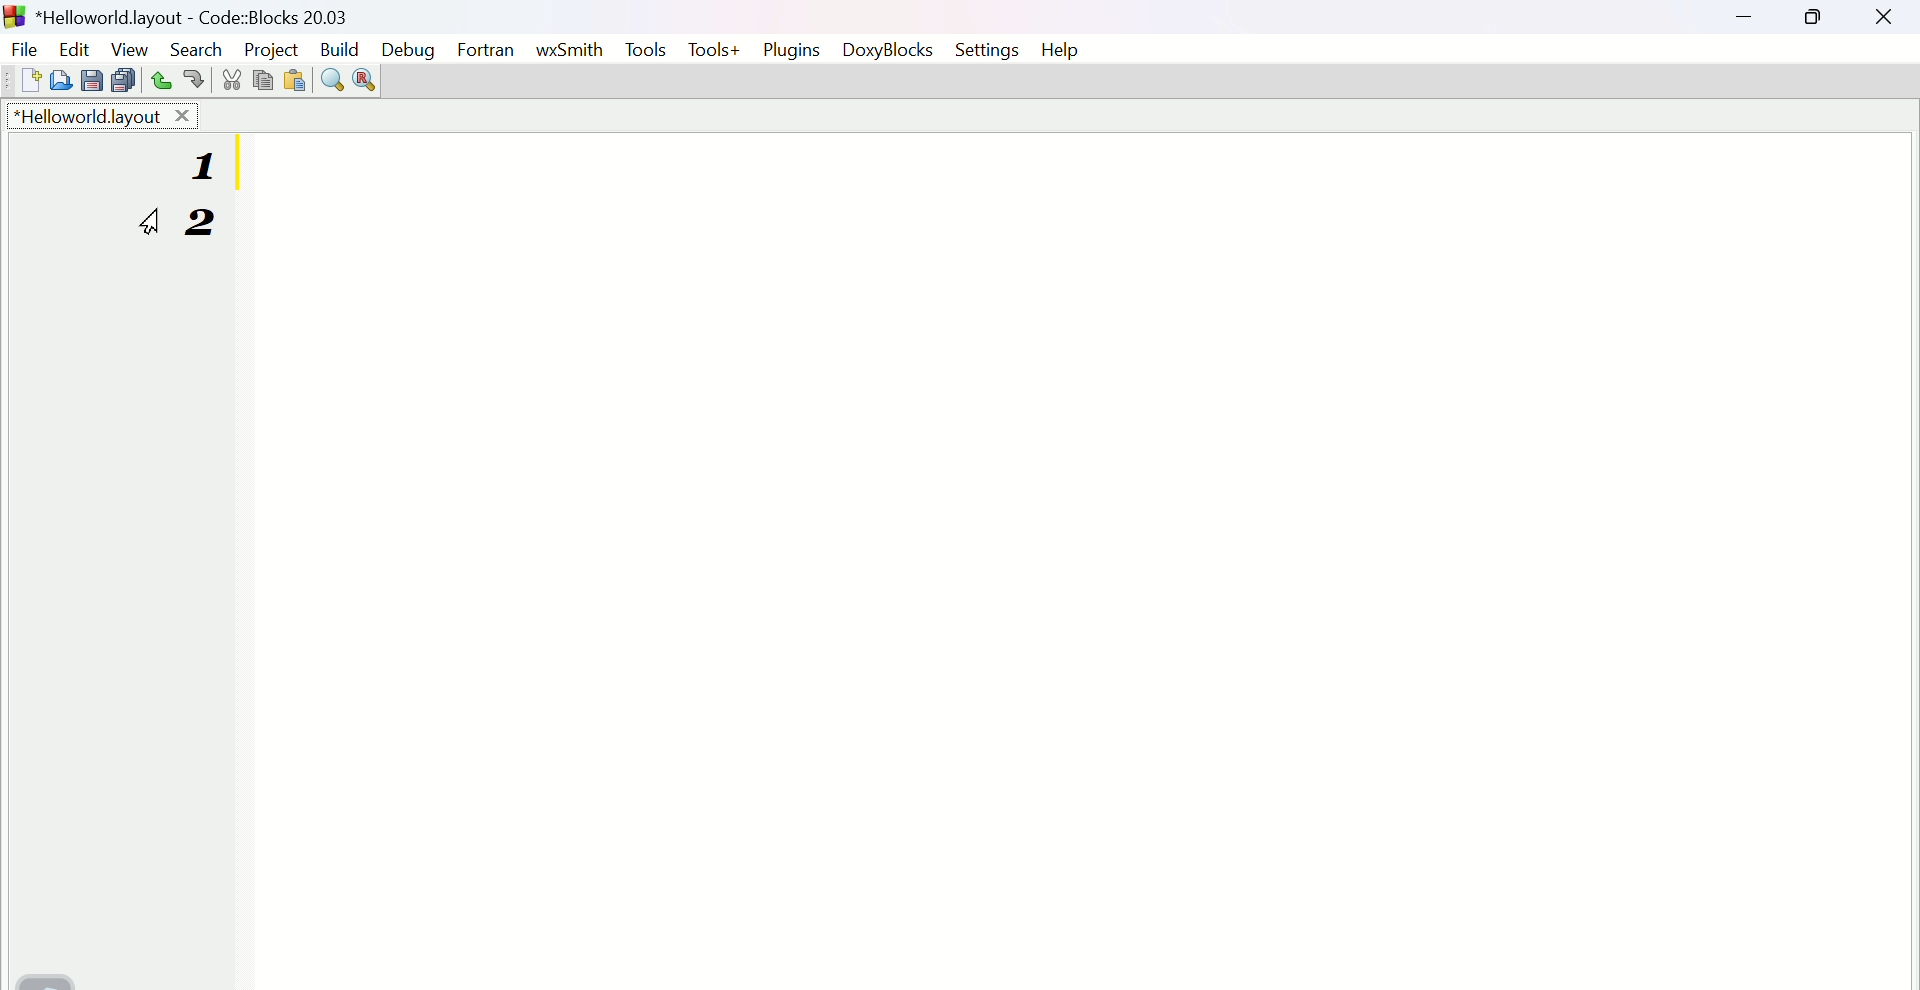 Image resolution: width=1920 pixels, height=990 pixels. Describe the element at coordinates (155, 80) in the screenshot. I see `Undo` at that location.